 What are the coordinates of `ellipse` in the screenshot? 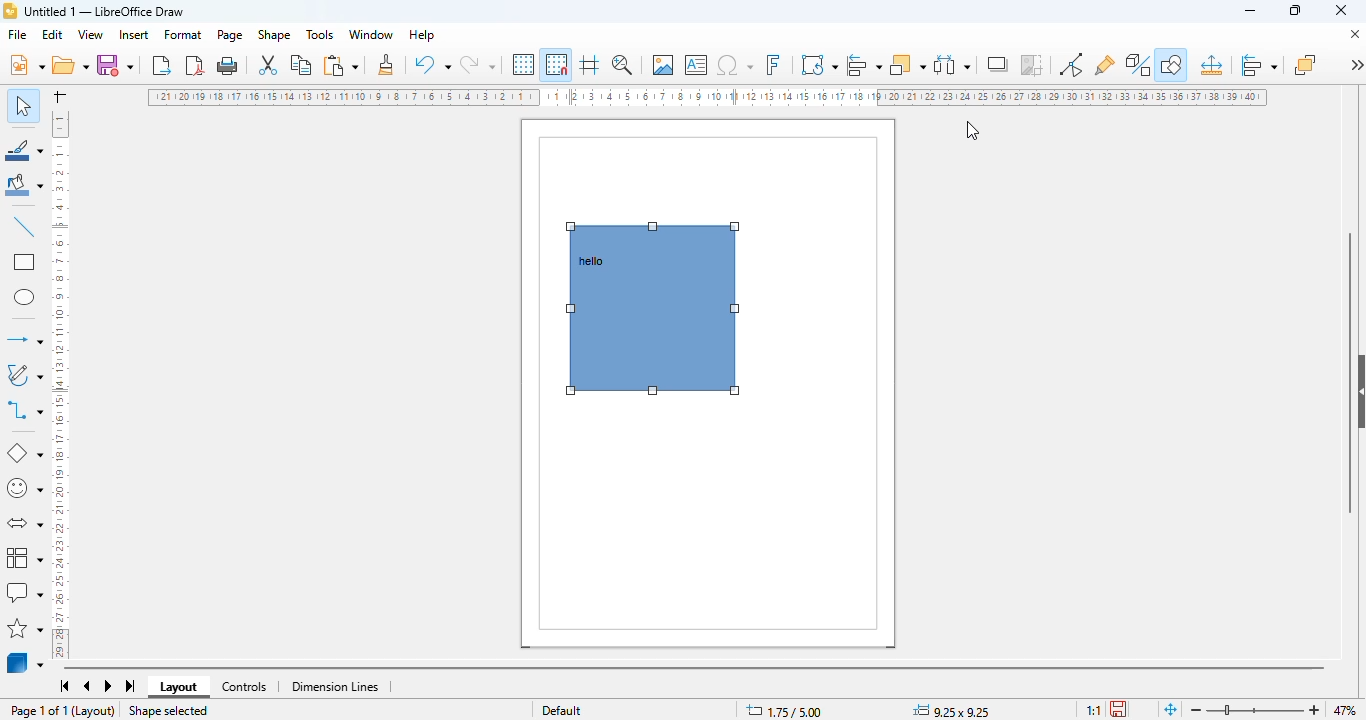 It's located at (24, 298).